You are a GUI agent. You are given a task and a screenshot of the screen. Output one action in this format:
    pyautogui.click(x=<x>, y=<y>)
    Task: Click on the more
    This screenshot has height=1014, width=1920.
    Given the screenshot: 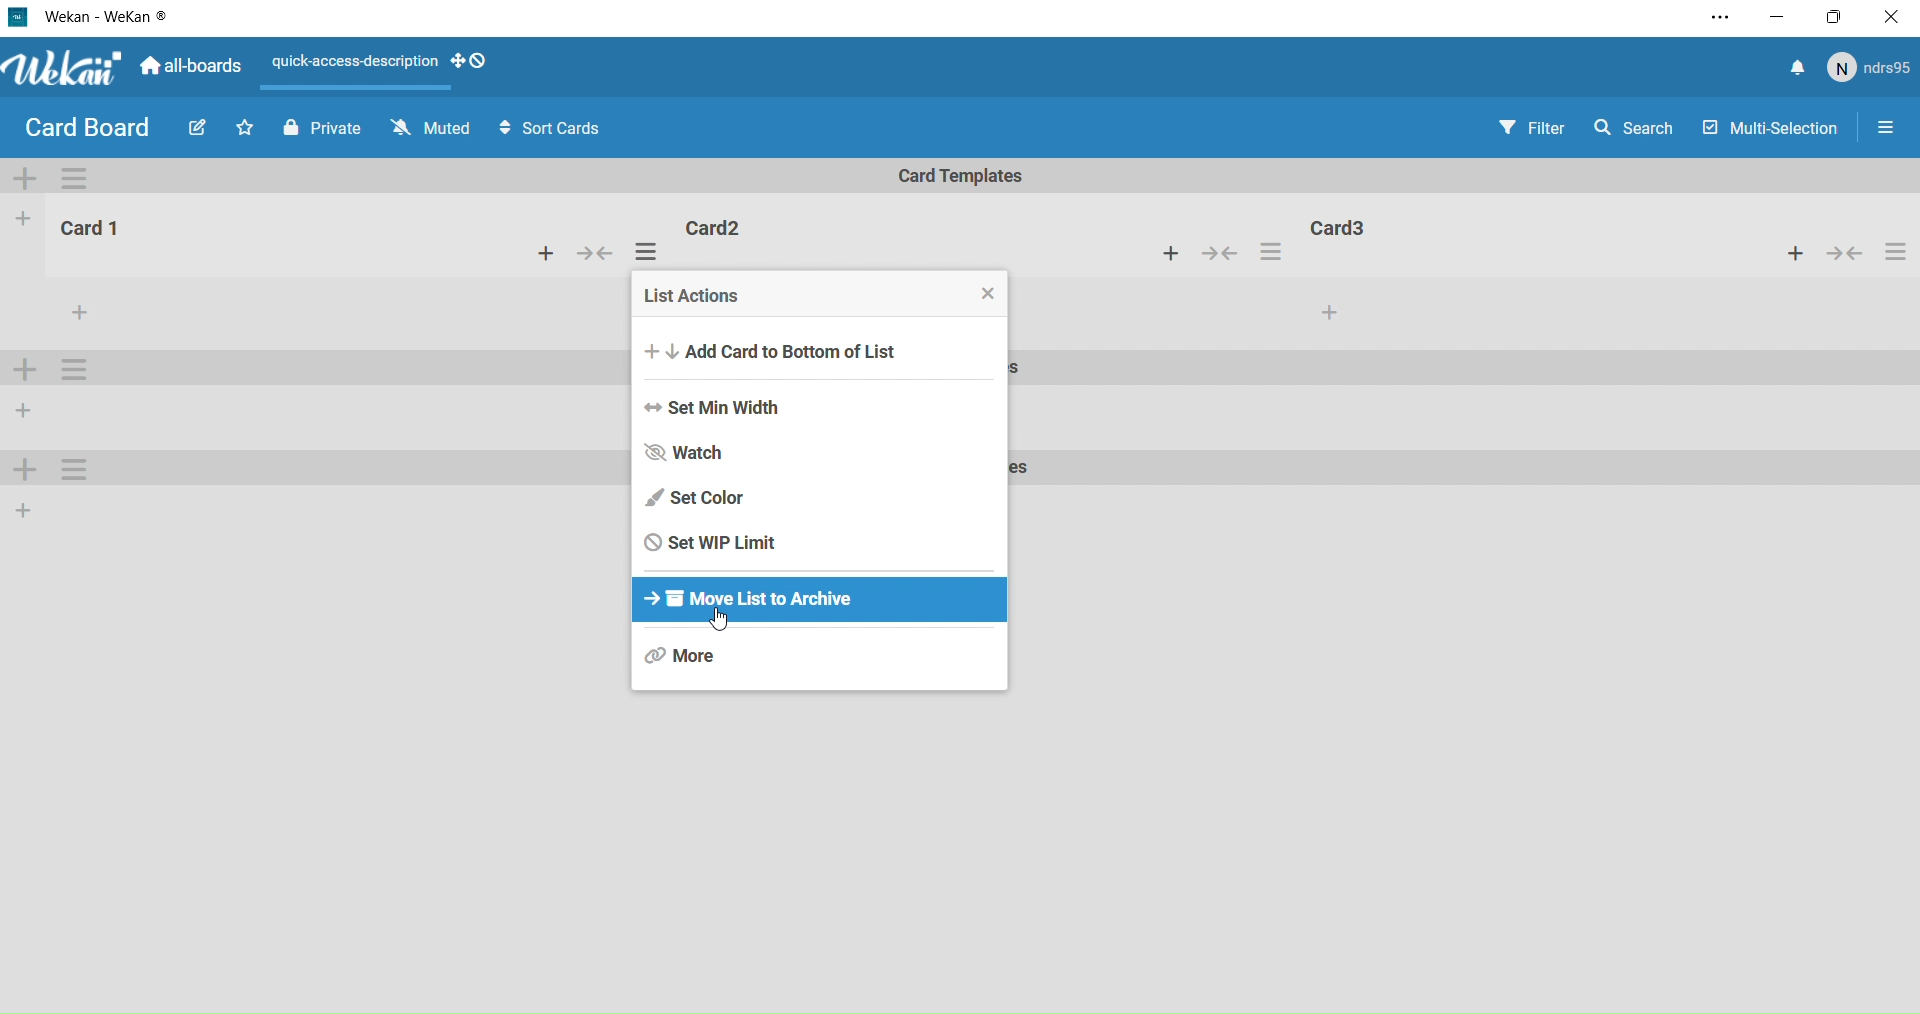 What is the action you would take?
    pyautogui.click(x=77, y=471)
    